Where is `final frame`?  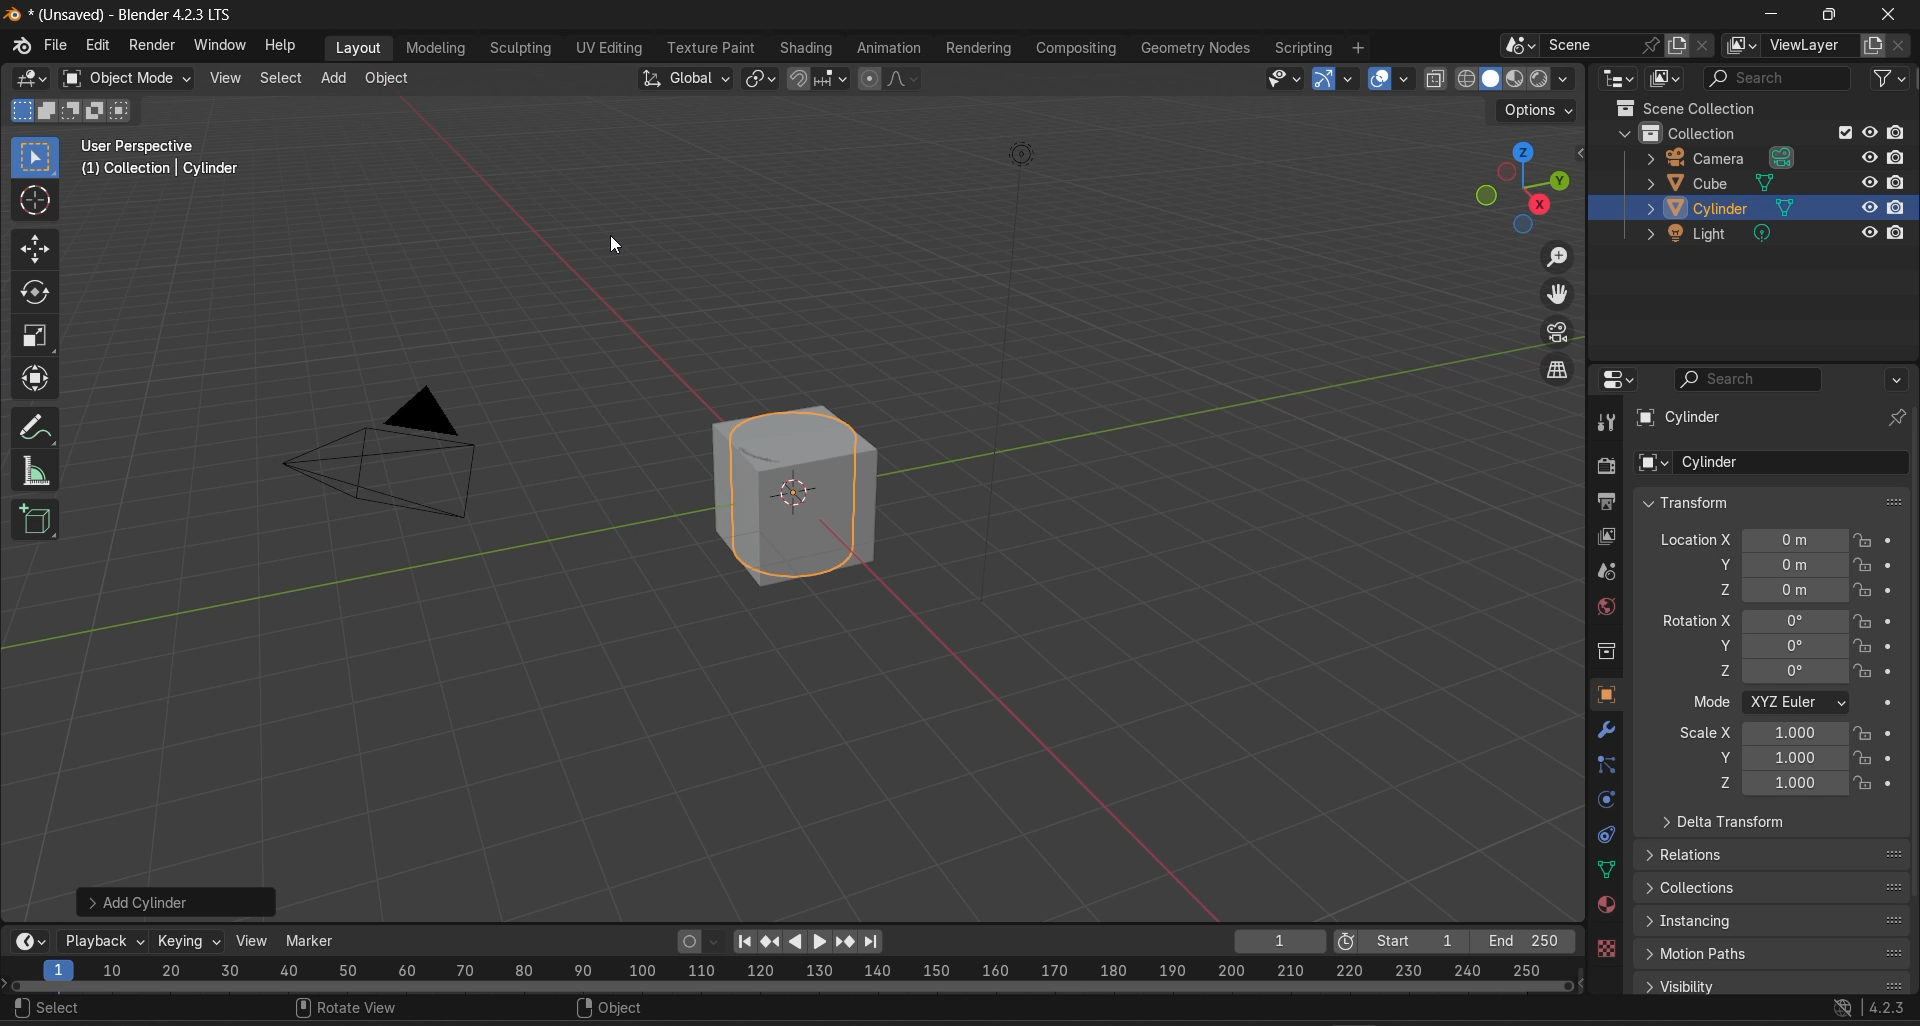 final frame is located at coordinates (1523, 937).